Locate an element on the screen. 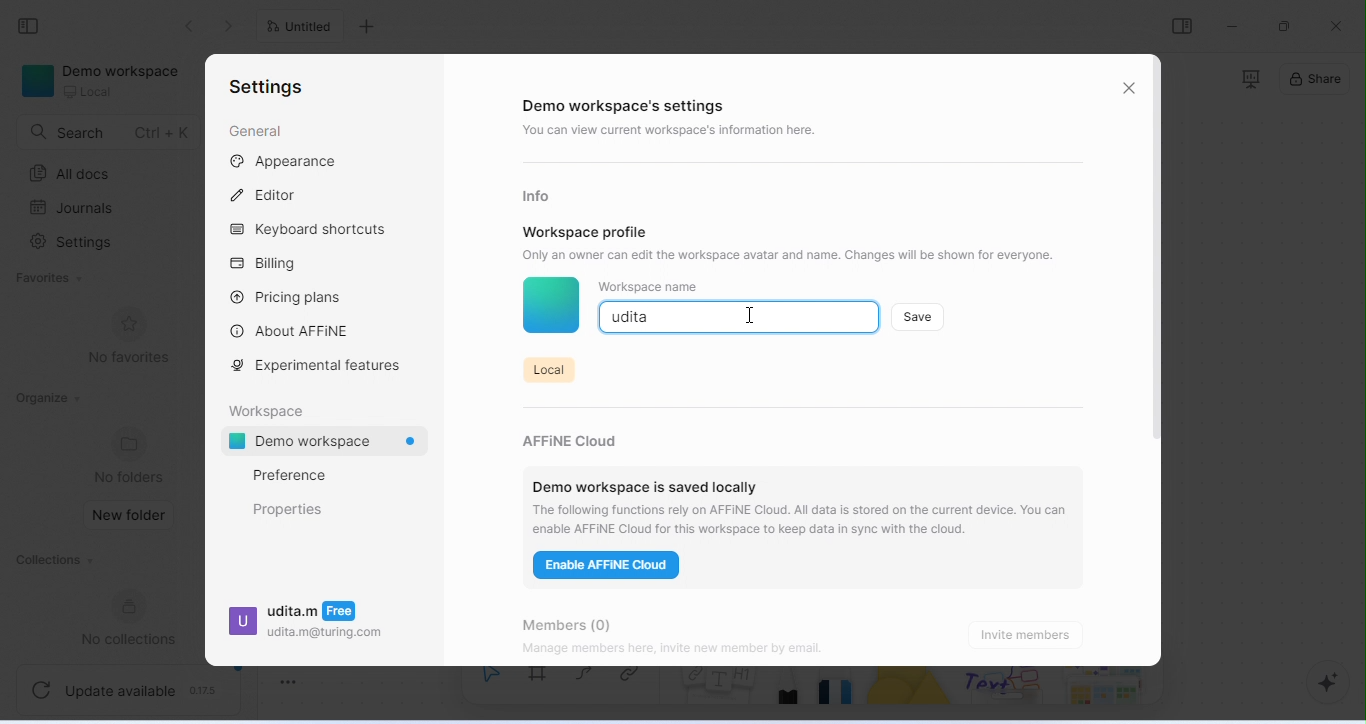  cursor is located at coordinates (751, 314).